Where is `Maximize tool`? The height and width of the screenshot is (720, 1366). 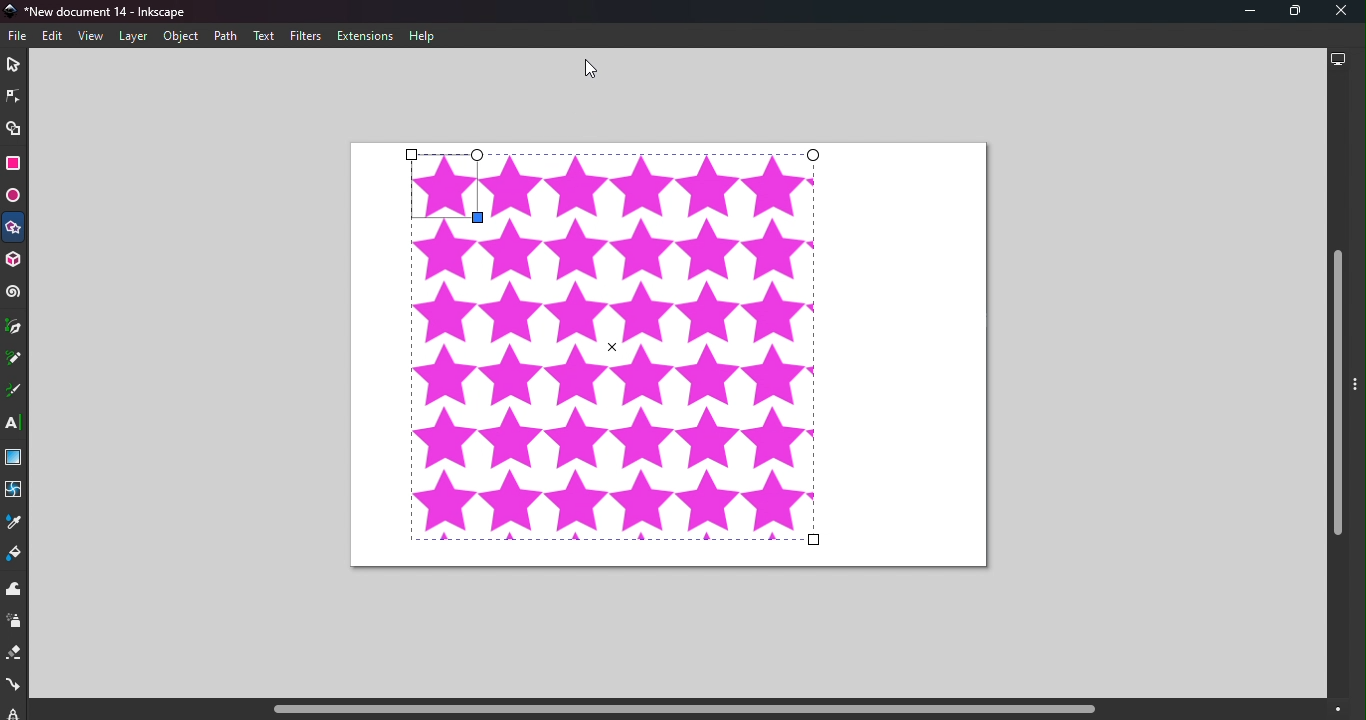
Maximize tool is located at coordinates (1290, 11).